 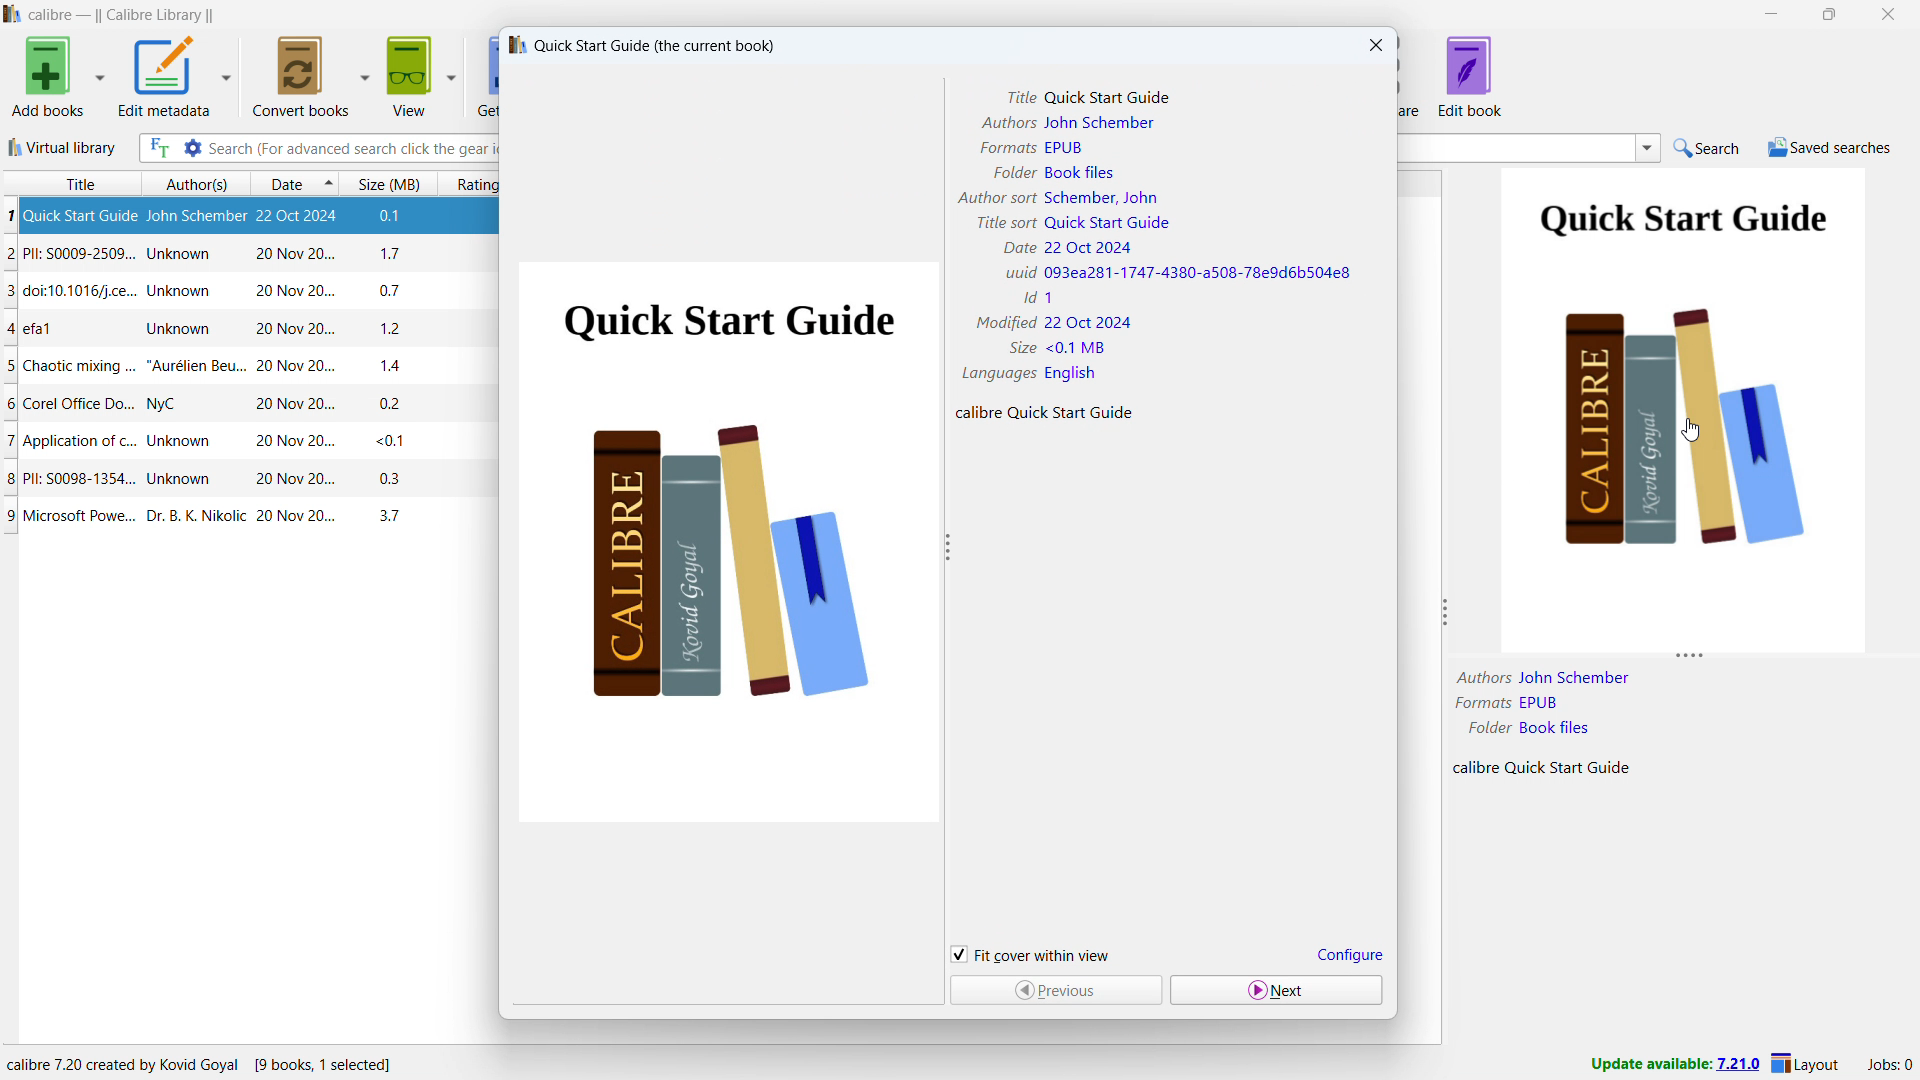 What do you see at coordinates (400, 217) in the screenshot?
I see `0.1` at bounding box center [400, 217].